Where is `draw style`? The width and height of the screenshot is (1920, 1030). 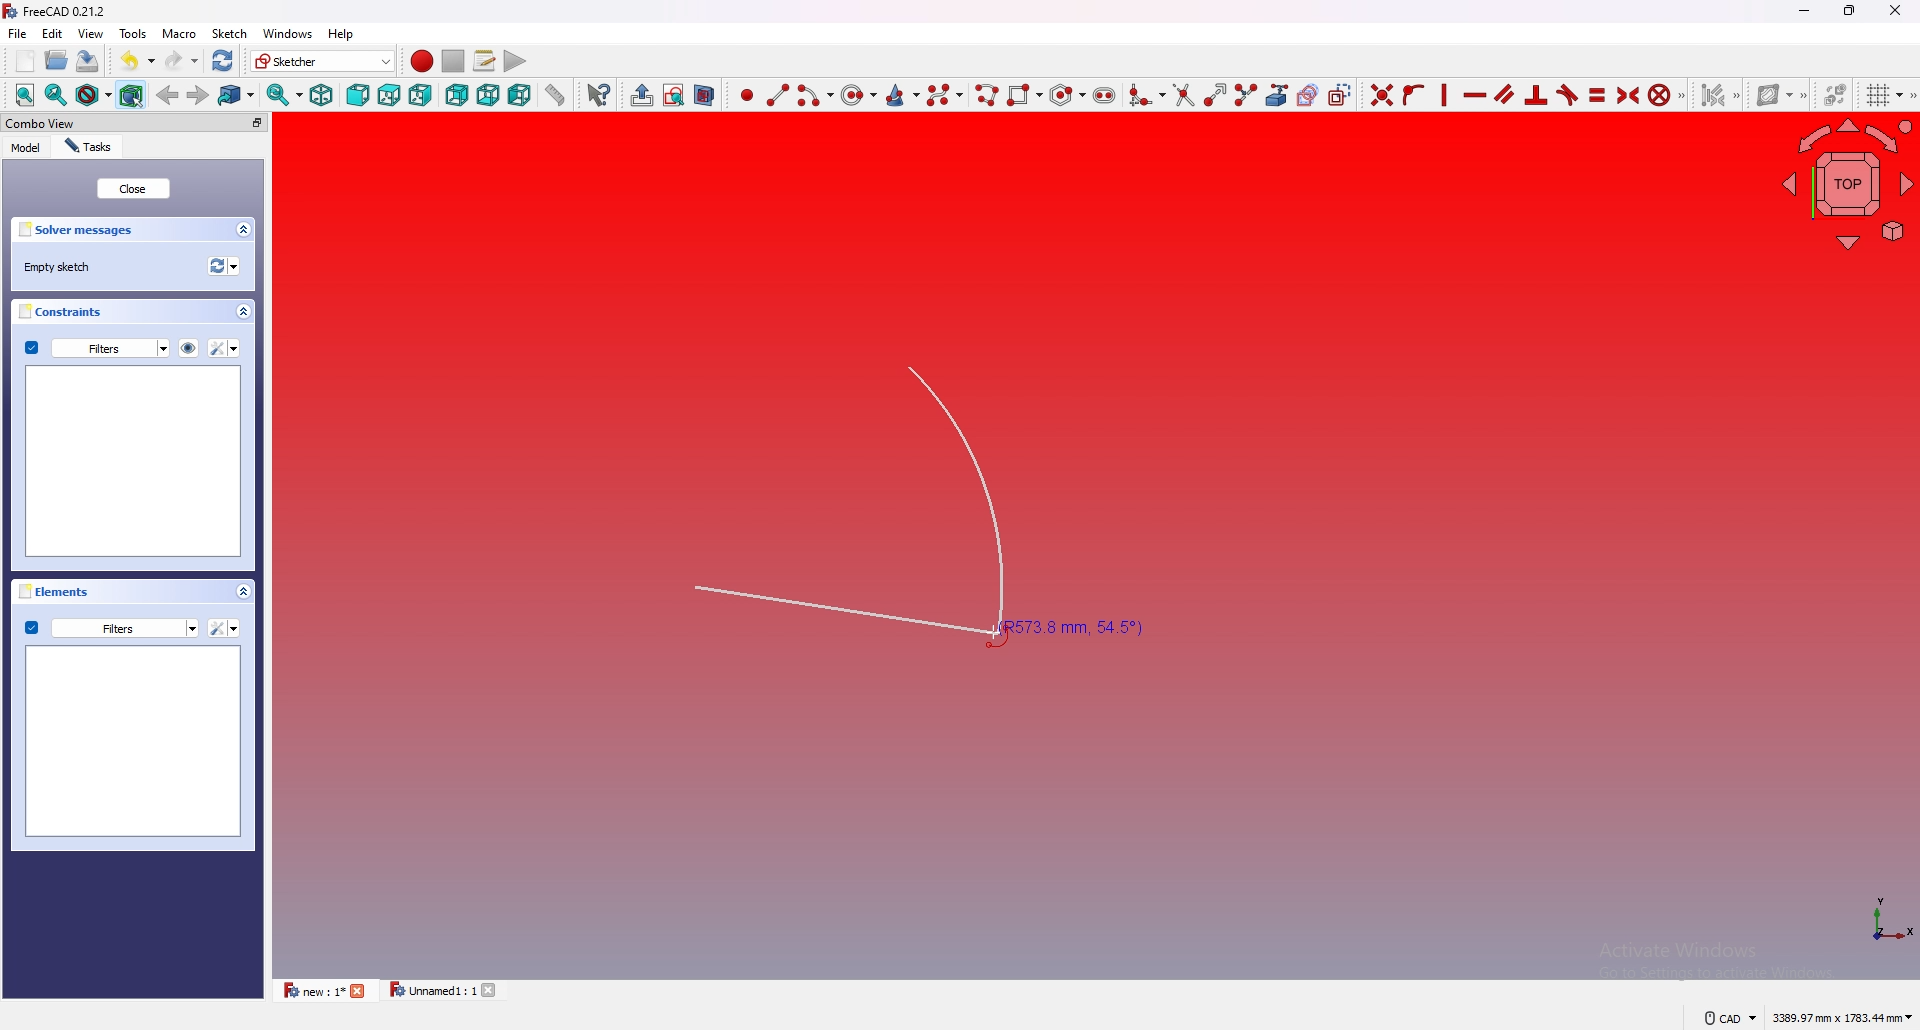
draw style is located at coordinates (93, 94).